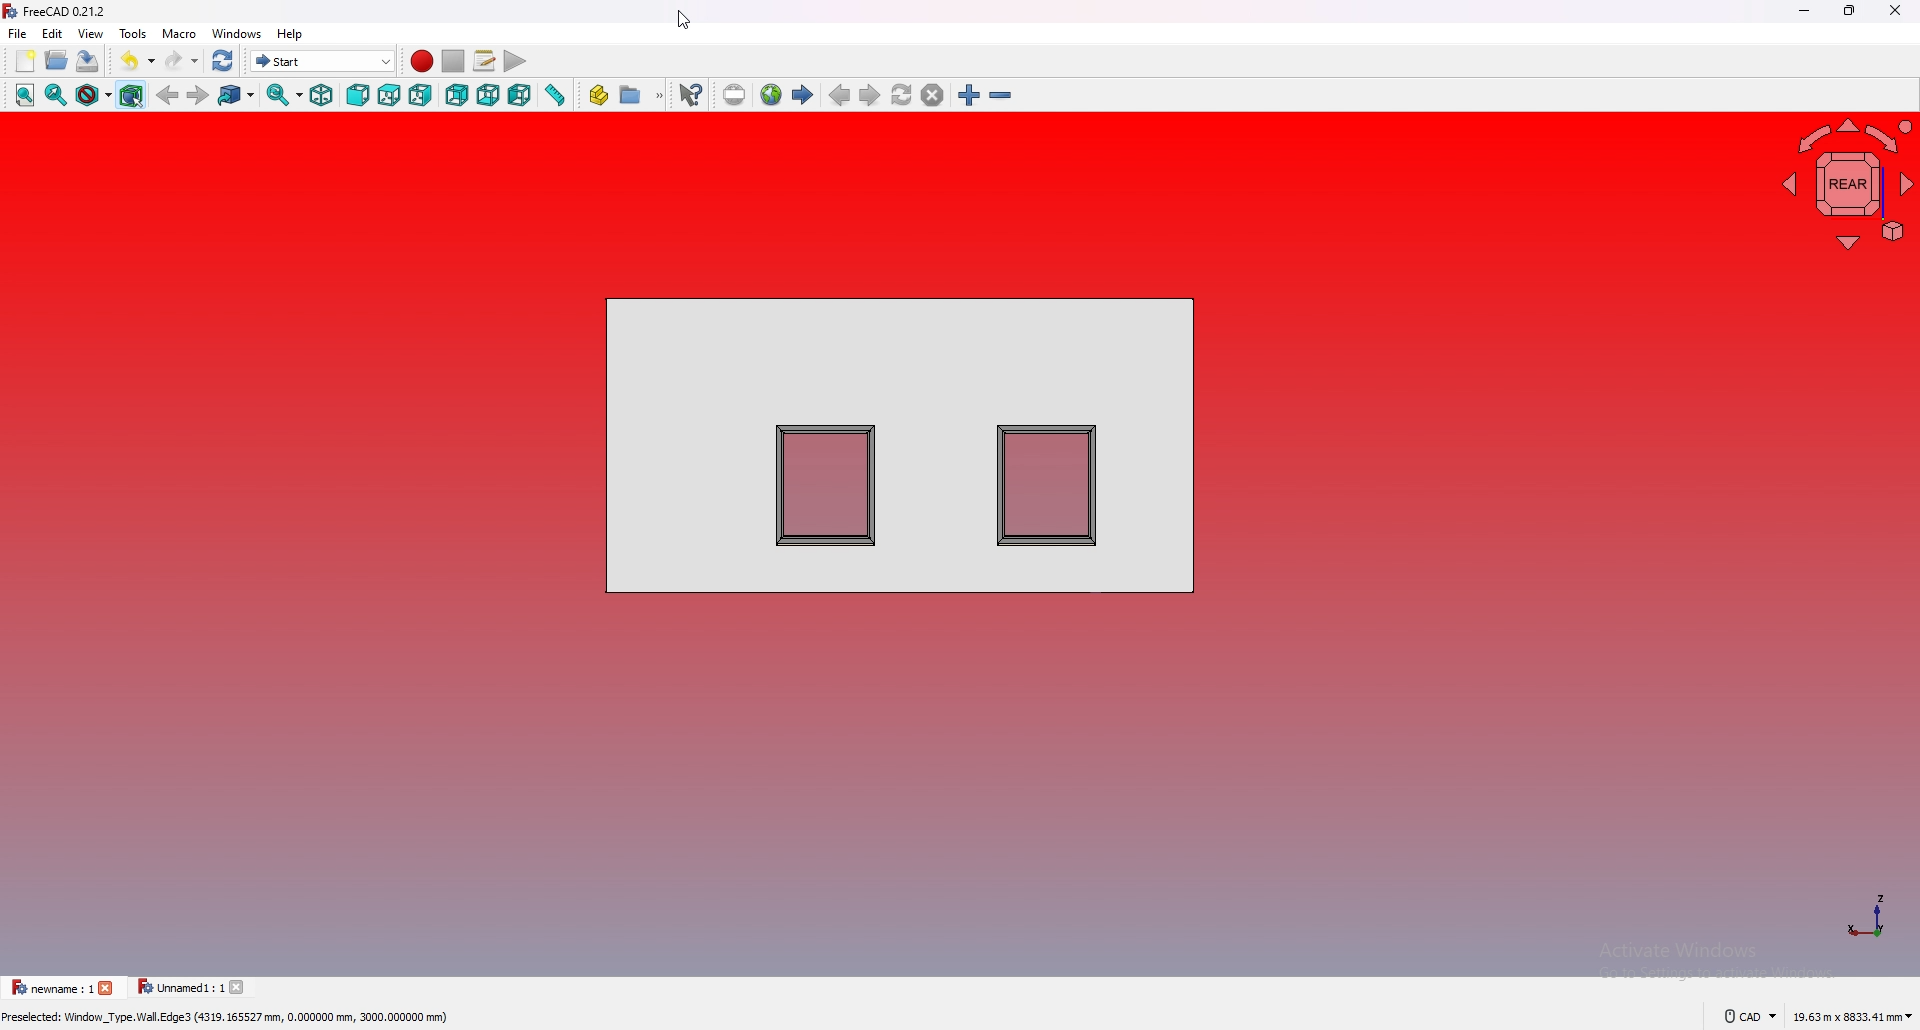 This screenshot has height=1030, width=1920. What do you see at coordinates (900, 445) in the screenshot?
I see `shapes` at bounding box center [900, 445].